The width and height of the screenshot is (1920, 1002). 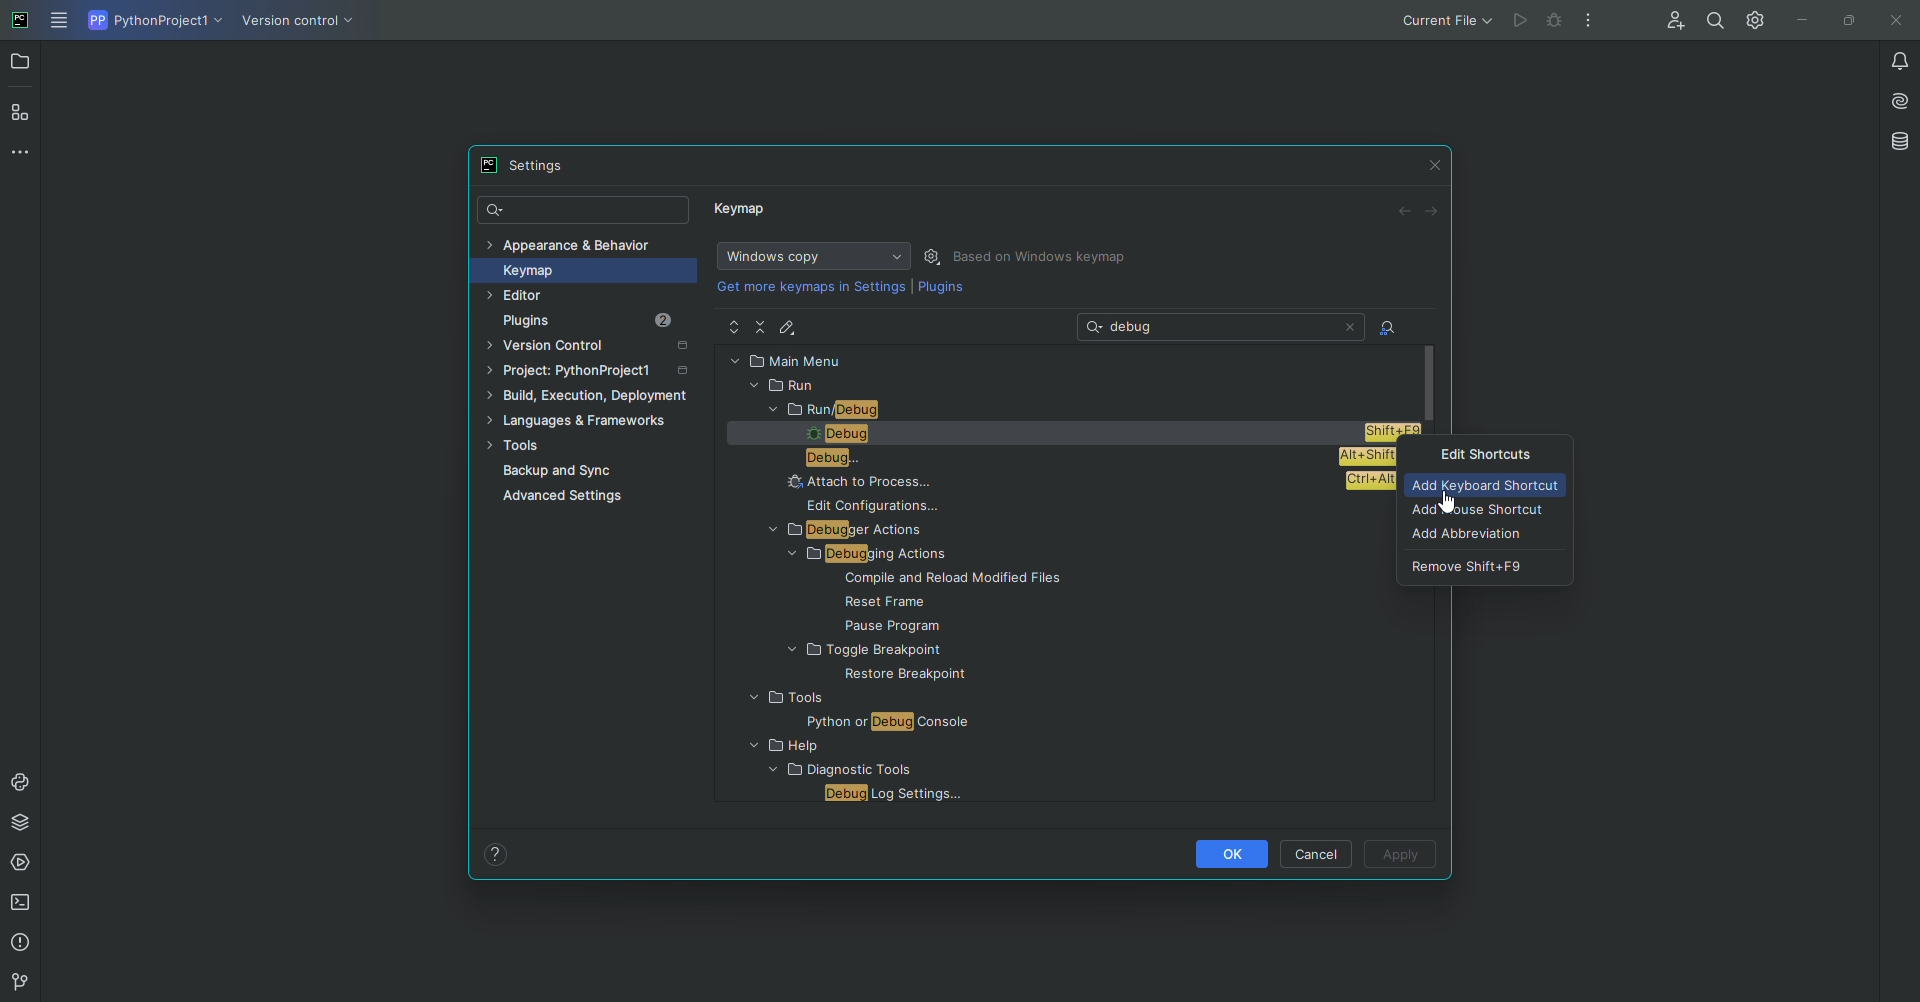 What do you see at coordinates (598, 471) in the screenshot?
I see `Backup and Sync` at bounding box center [598, 471].